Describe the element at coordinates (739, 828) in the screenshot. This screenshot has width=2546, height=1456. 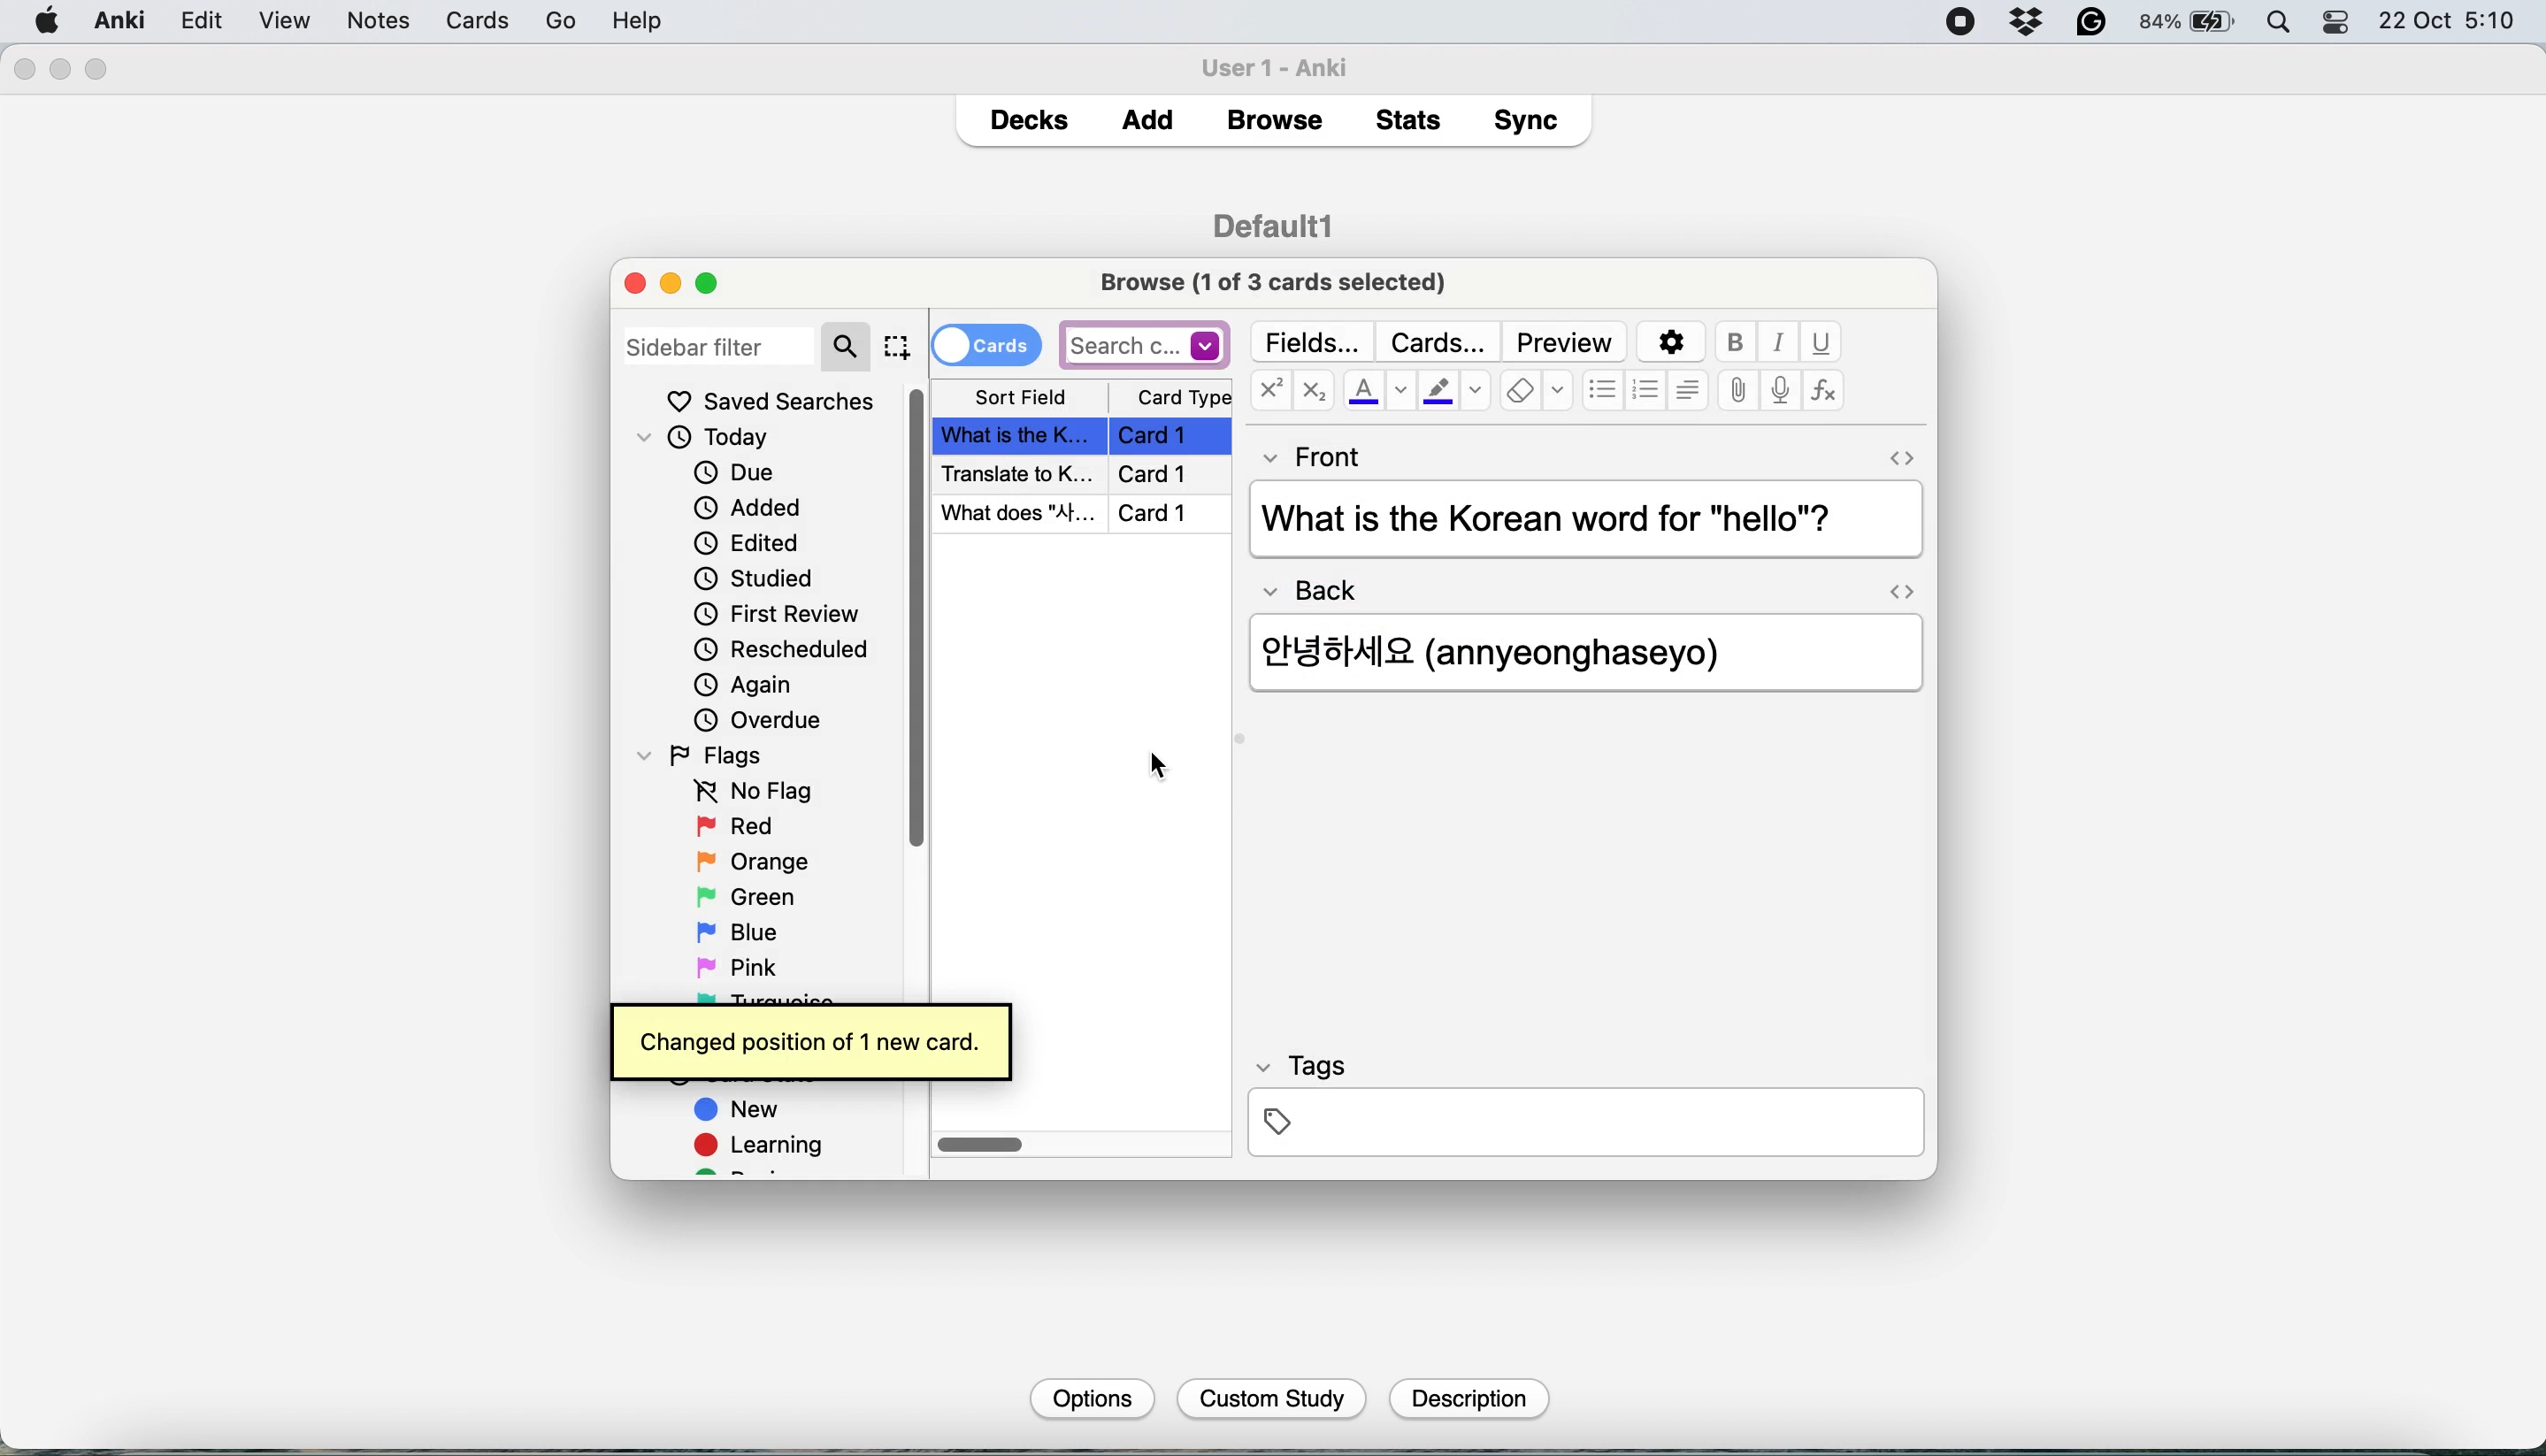
I see `red` at that location.